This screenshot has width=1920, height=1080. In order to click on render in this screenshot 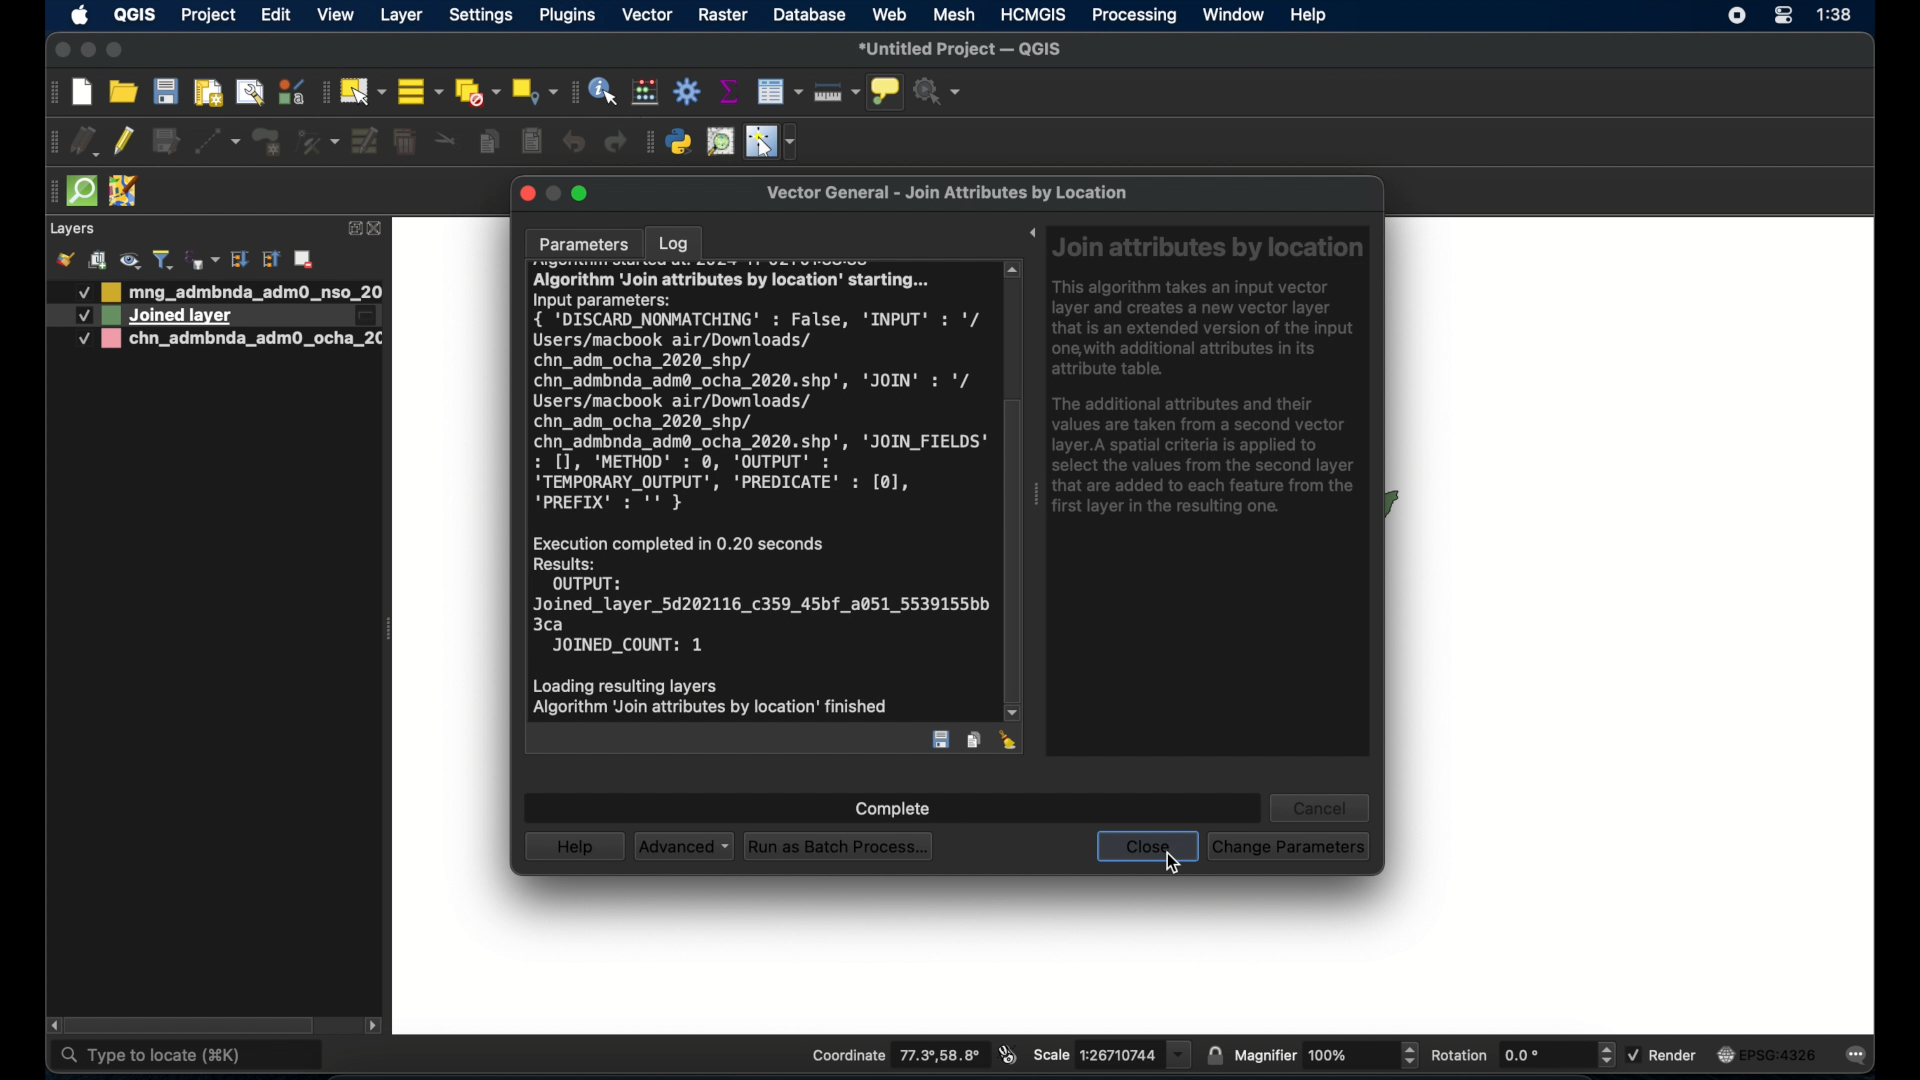, I will do `click(1662, 1054)`.